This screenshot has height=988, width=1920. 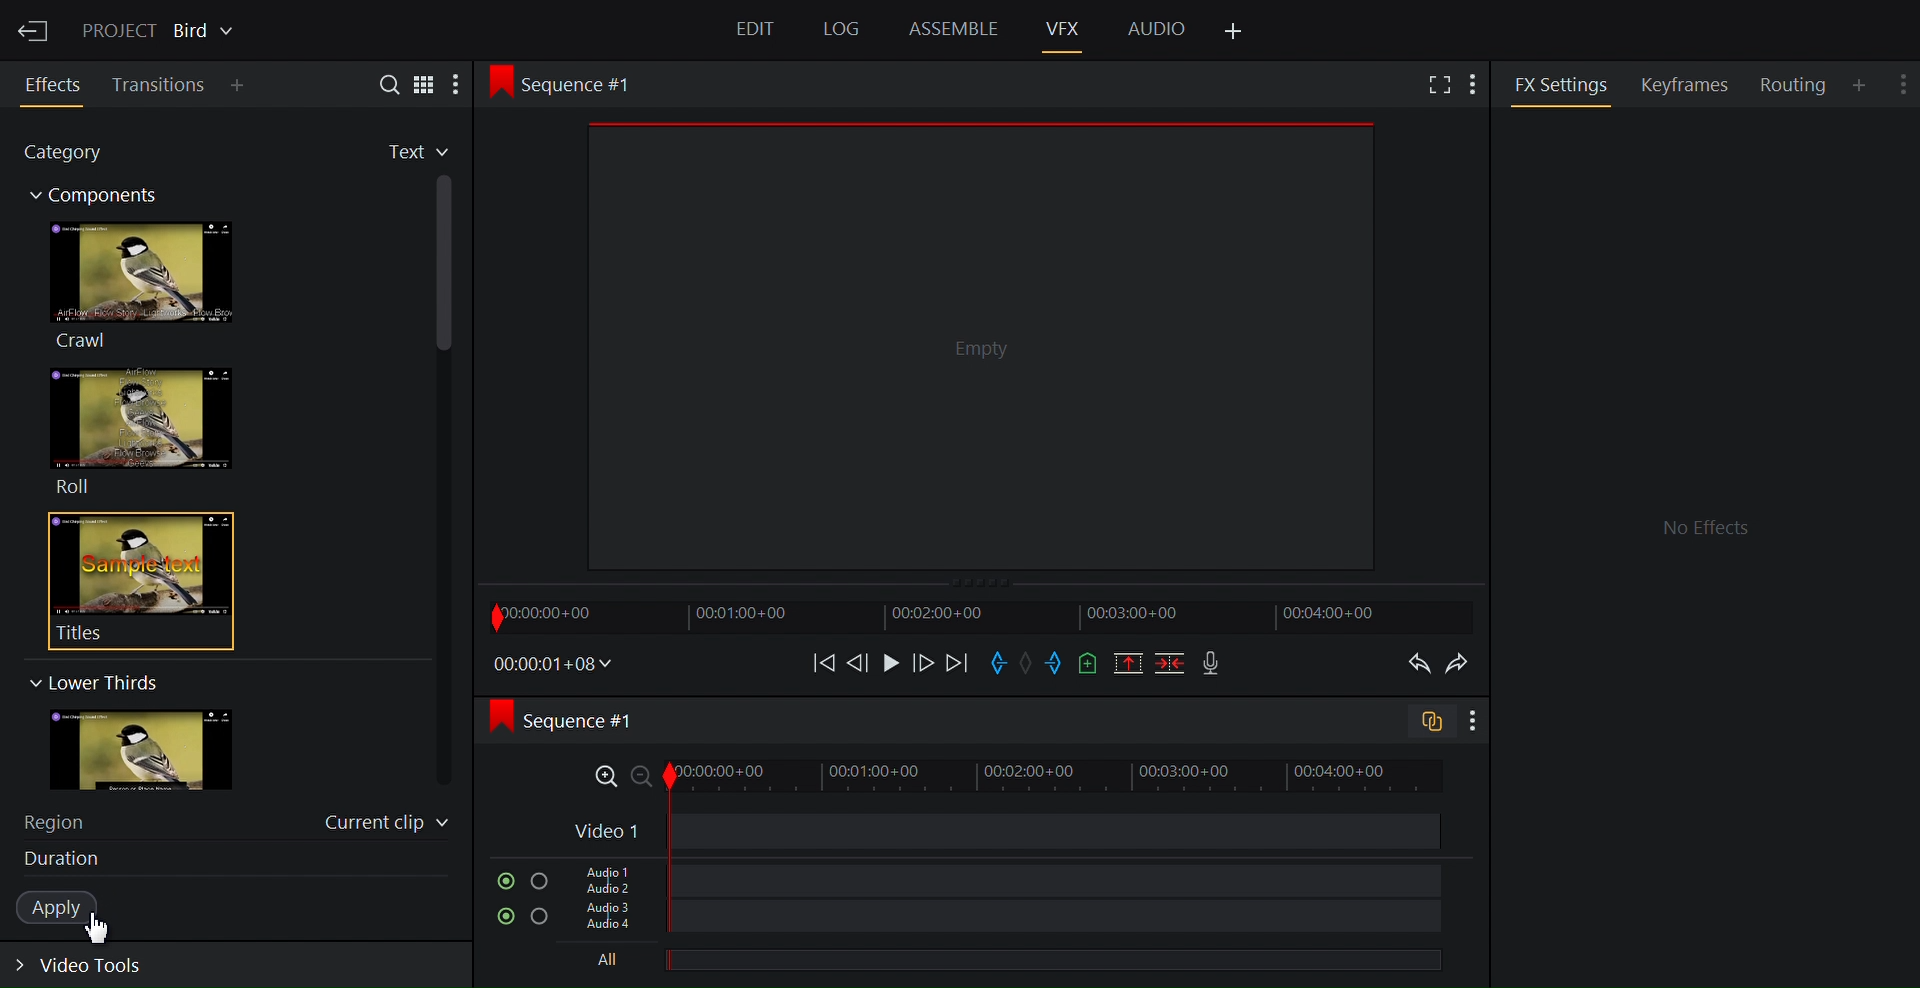 I want to click on Components, so click(x=103, y=198).